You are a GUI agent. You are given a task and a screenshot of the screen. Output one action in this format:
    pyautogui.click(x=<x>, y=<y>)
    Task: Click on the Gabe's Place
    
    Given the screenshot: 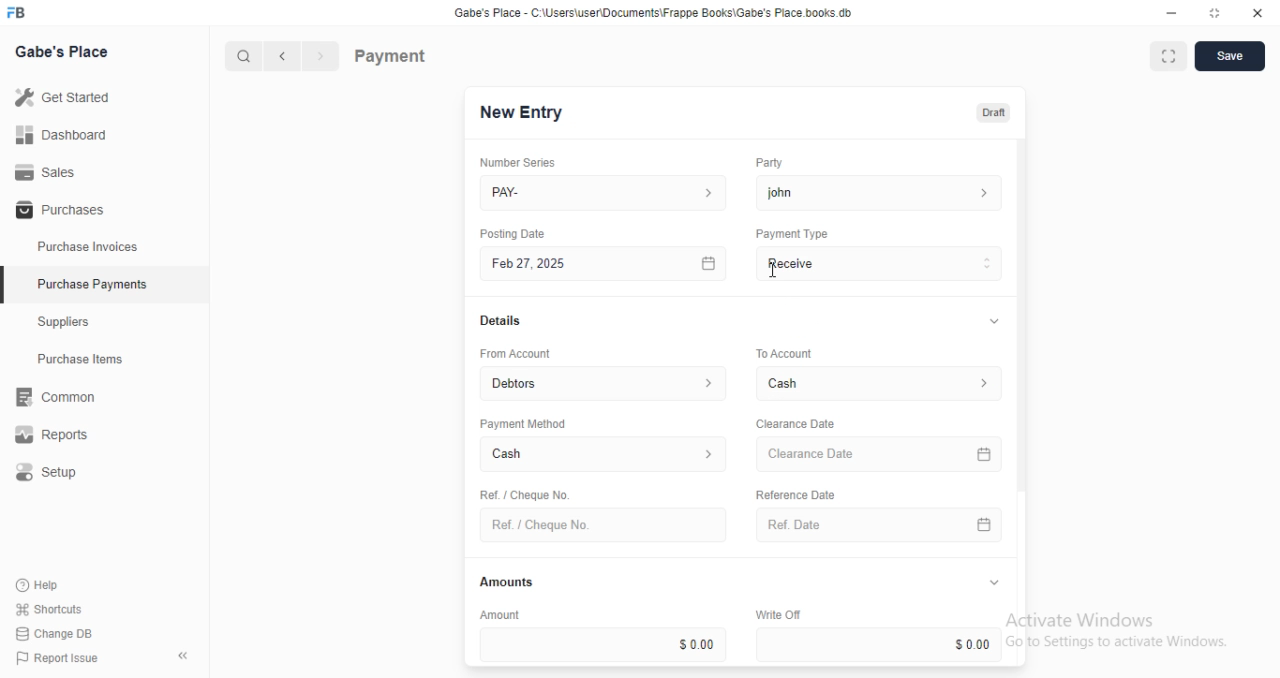 What is the action you would take?
    pyautogui.click(x=66, y=53)
    